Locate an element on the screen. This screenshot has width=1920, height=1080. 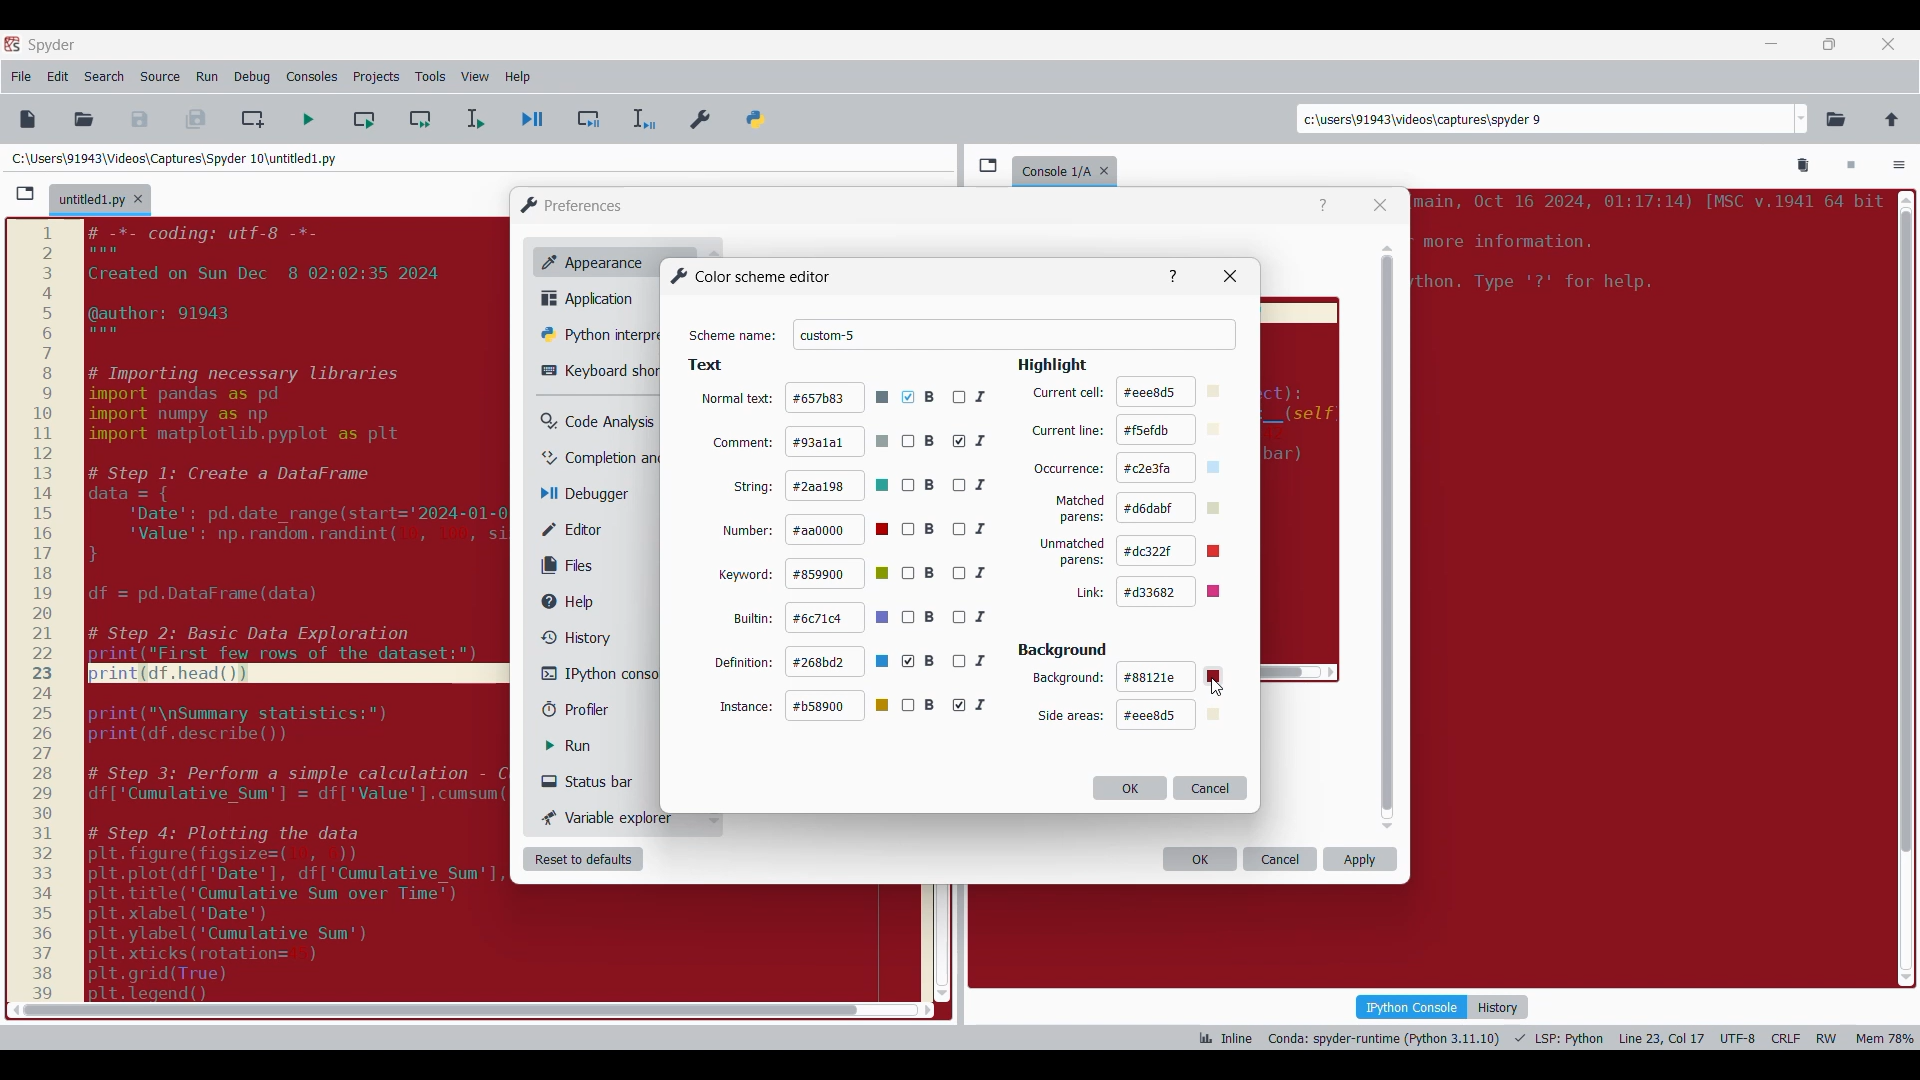
B is located at coordinates (920, 398).